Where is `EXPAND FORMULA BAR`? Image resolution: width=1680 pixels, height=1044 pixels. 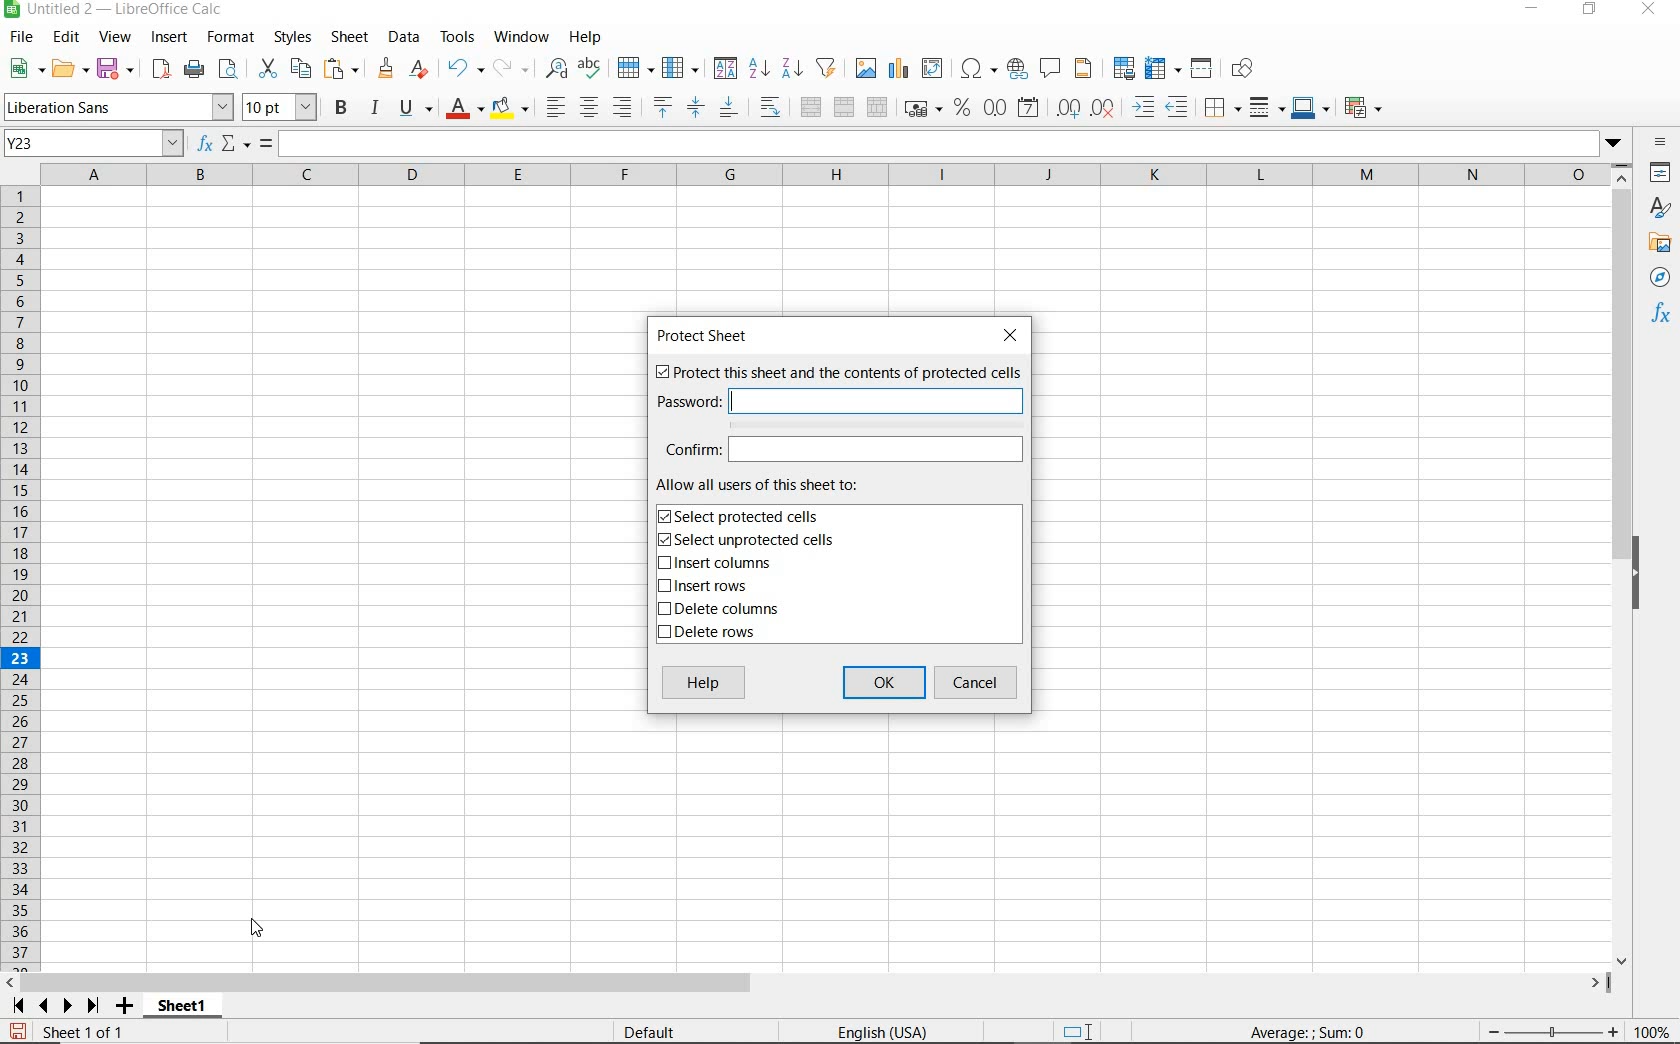
EXPAND FORMULA BAR is located at coordinates (955, 144).